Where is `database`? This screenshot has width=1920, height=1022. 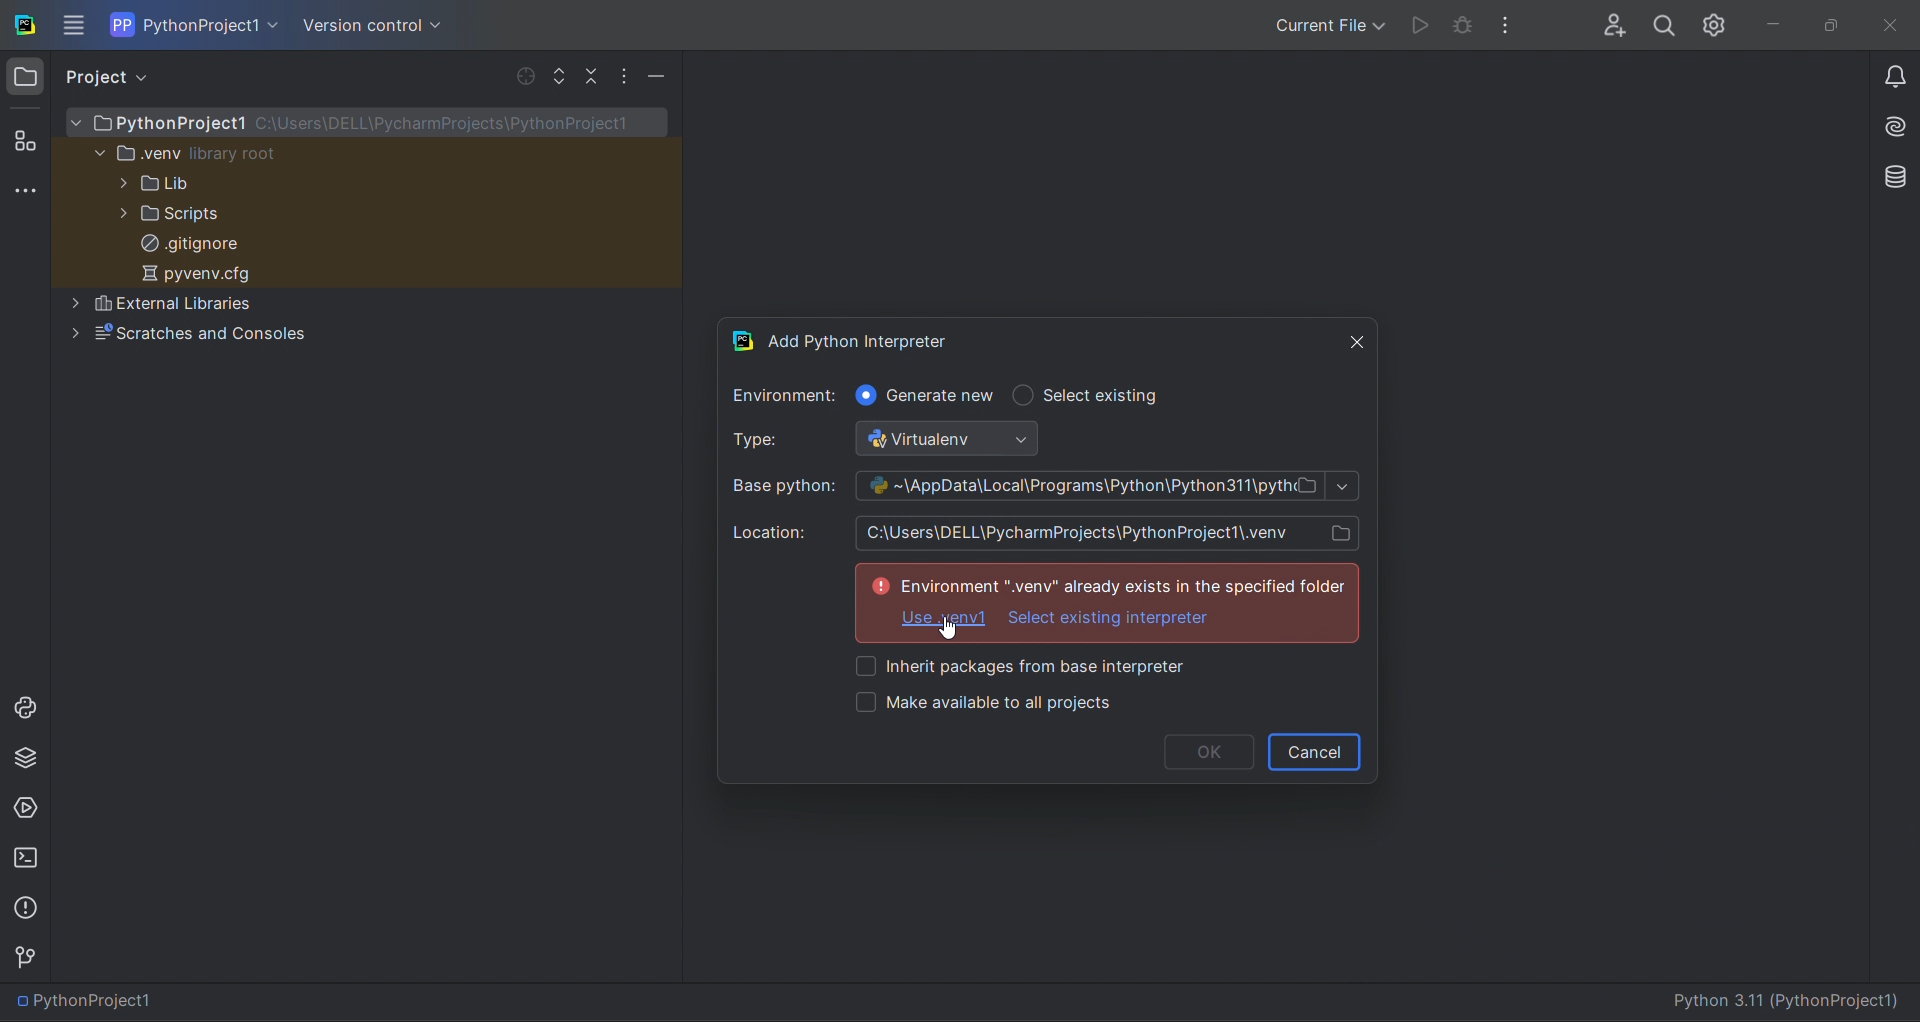 database is located at coordinates (1889, 175).